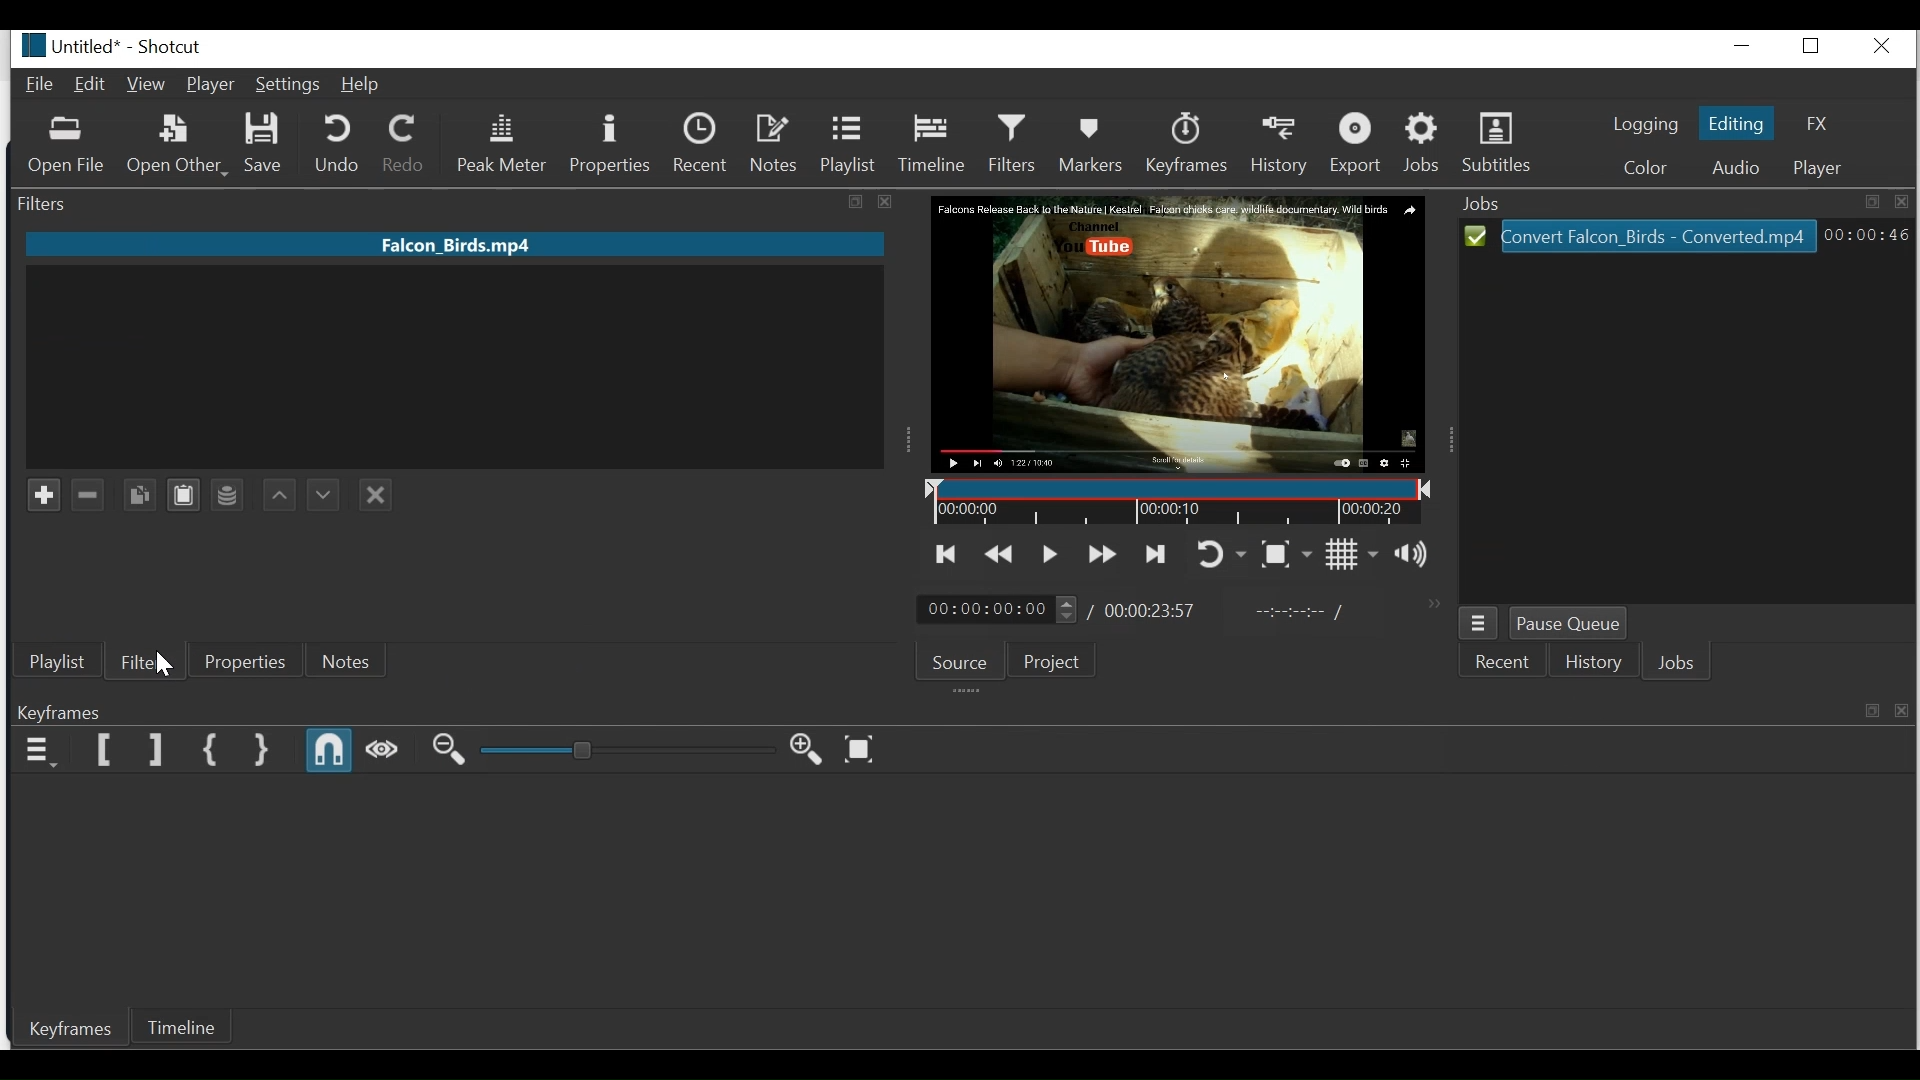  Describe the element at coordinates (1731, 167) in the screenshot. I see `Audio` at that location.